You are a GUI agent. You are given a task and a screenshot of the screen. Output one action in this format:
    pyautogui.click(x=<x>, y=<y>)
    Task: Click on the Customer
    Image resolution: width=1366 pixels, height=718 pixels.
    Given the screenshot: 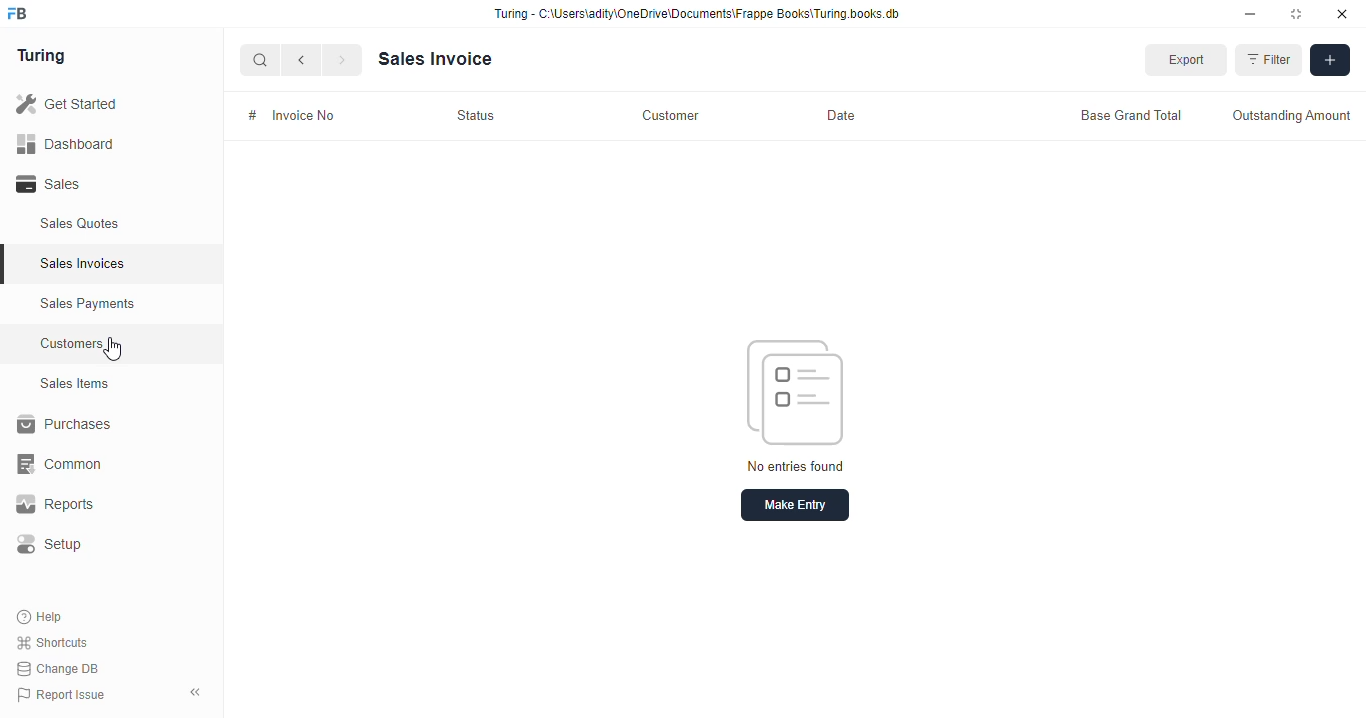 What is the action you would take?
    pyautogui.click(x=673, y=113)
    